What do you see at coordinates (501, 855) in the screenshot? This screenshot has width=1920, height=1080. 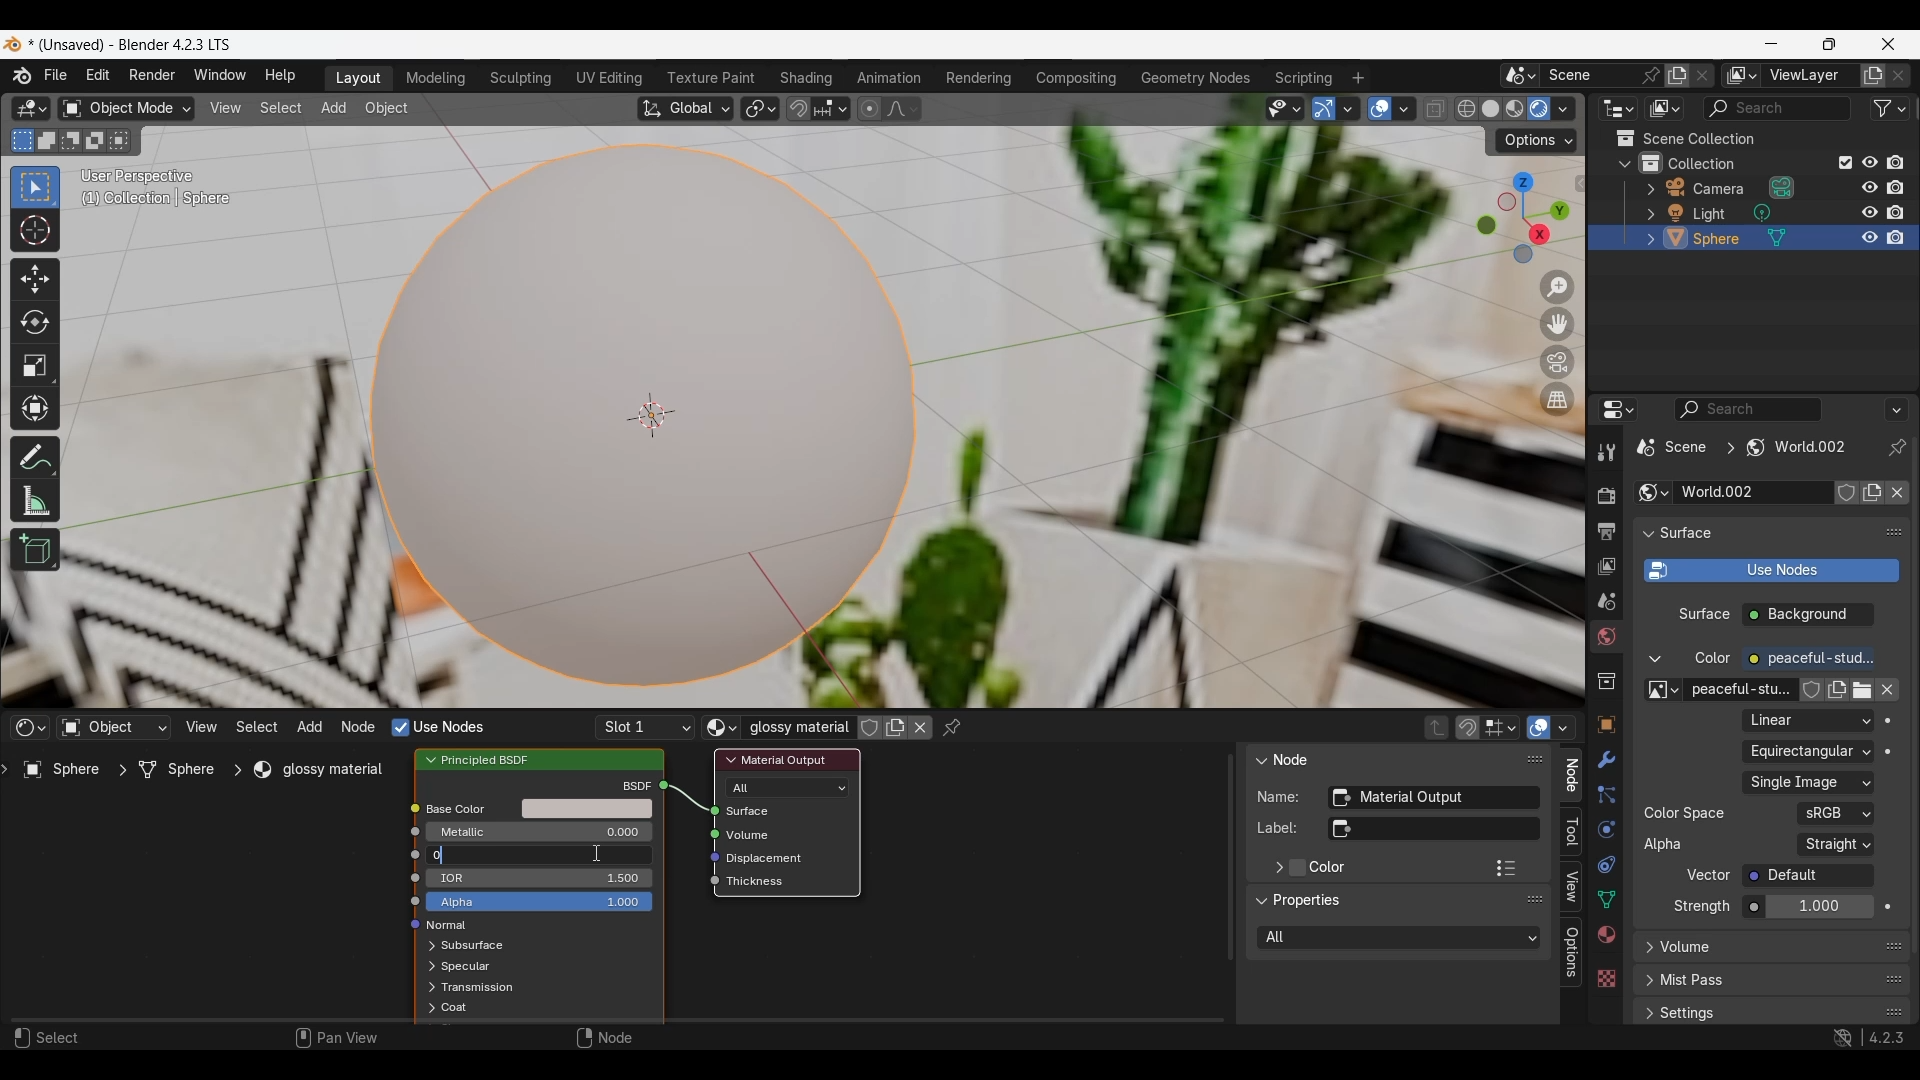 I see `Typing 0 in the input of roughness` at bounding box center [501, 855].